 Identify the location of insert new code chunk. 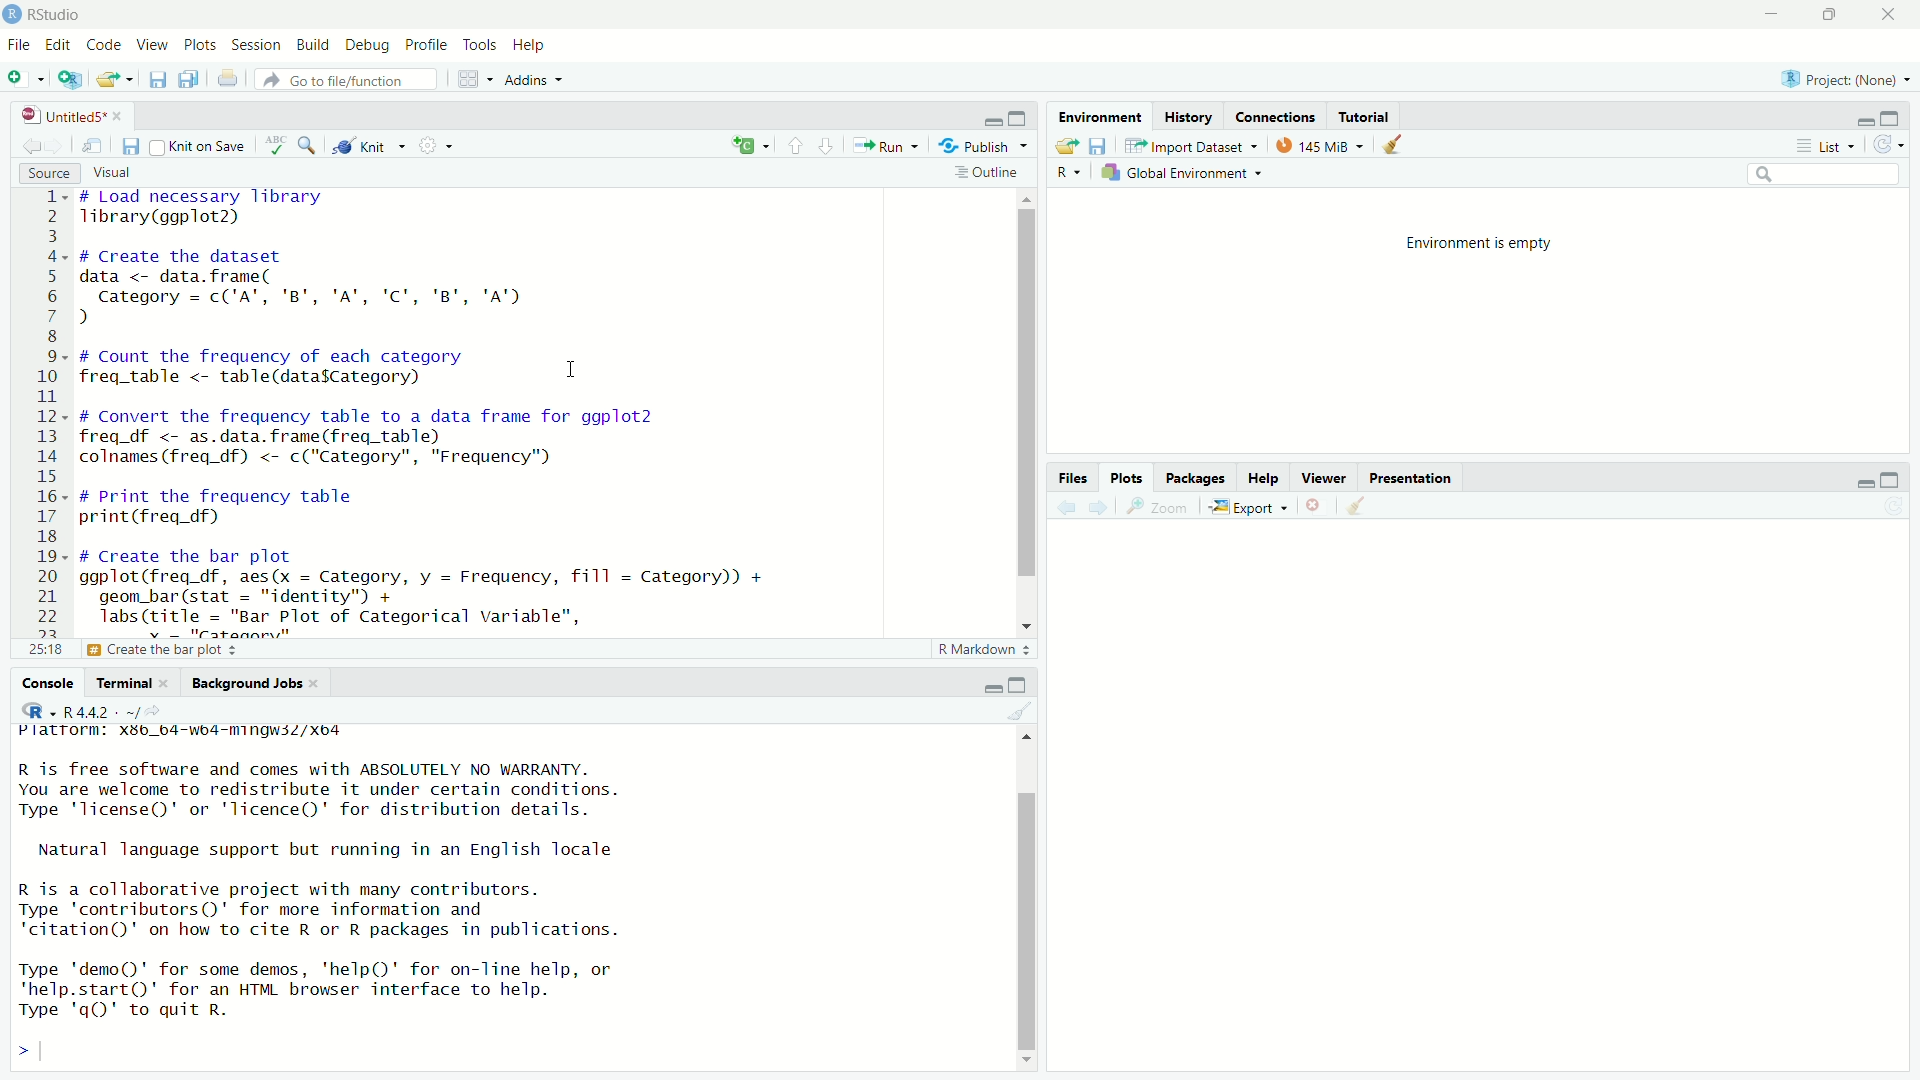
(748, 147).